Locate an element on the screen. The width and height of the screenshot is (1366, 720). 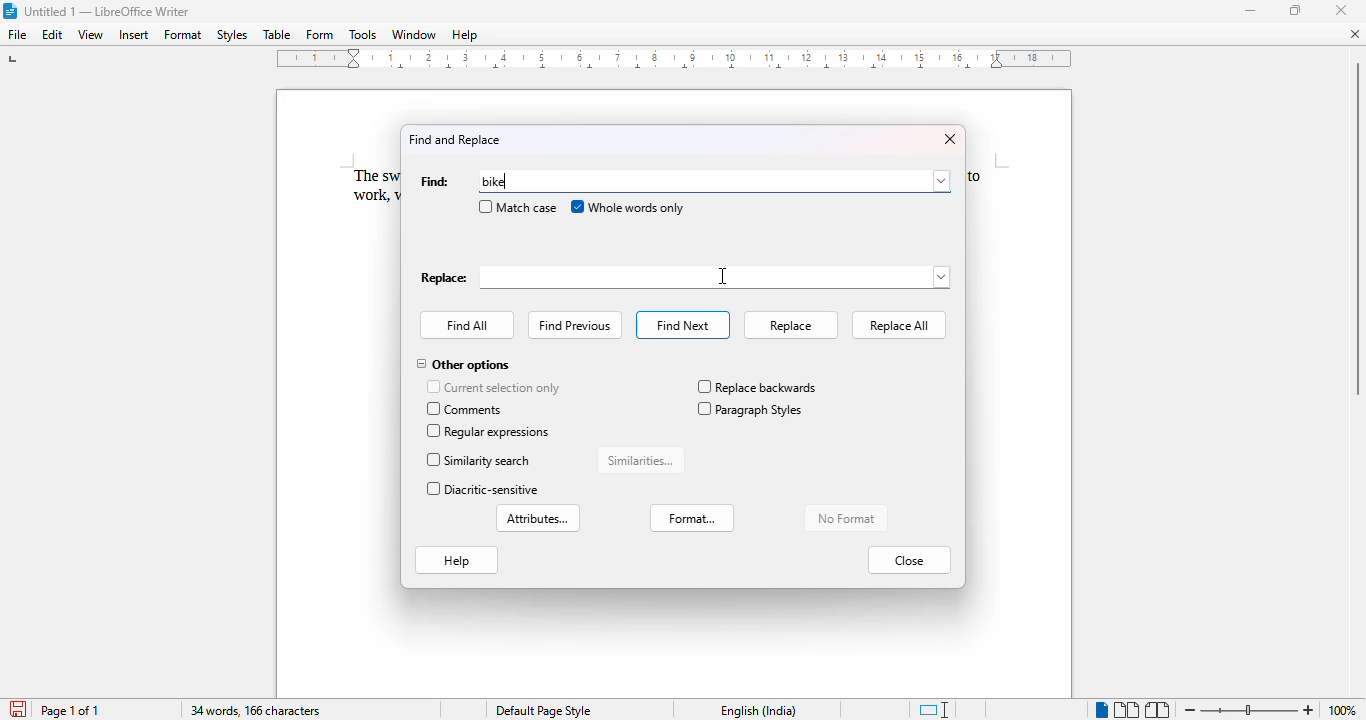
close is located at coordinates (1341, 10).